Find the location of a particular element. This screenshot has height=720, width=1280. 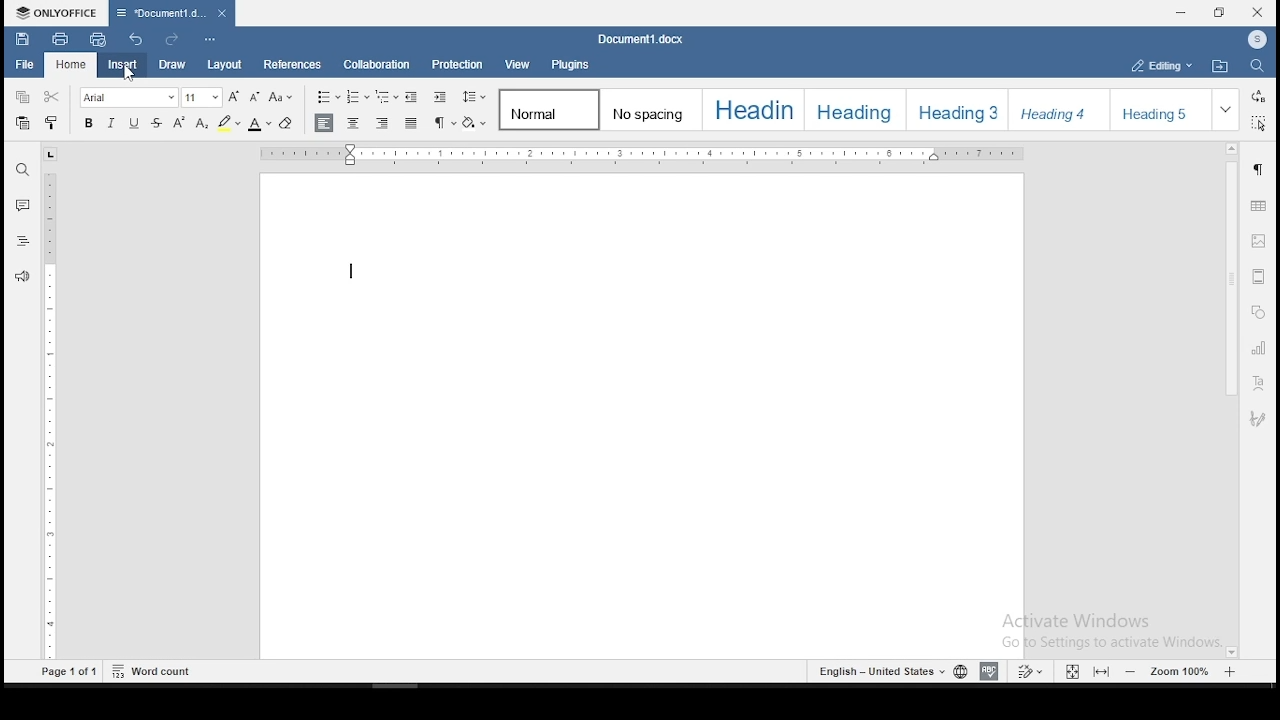

decrease indent is located at coordinates (413, 95).